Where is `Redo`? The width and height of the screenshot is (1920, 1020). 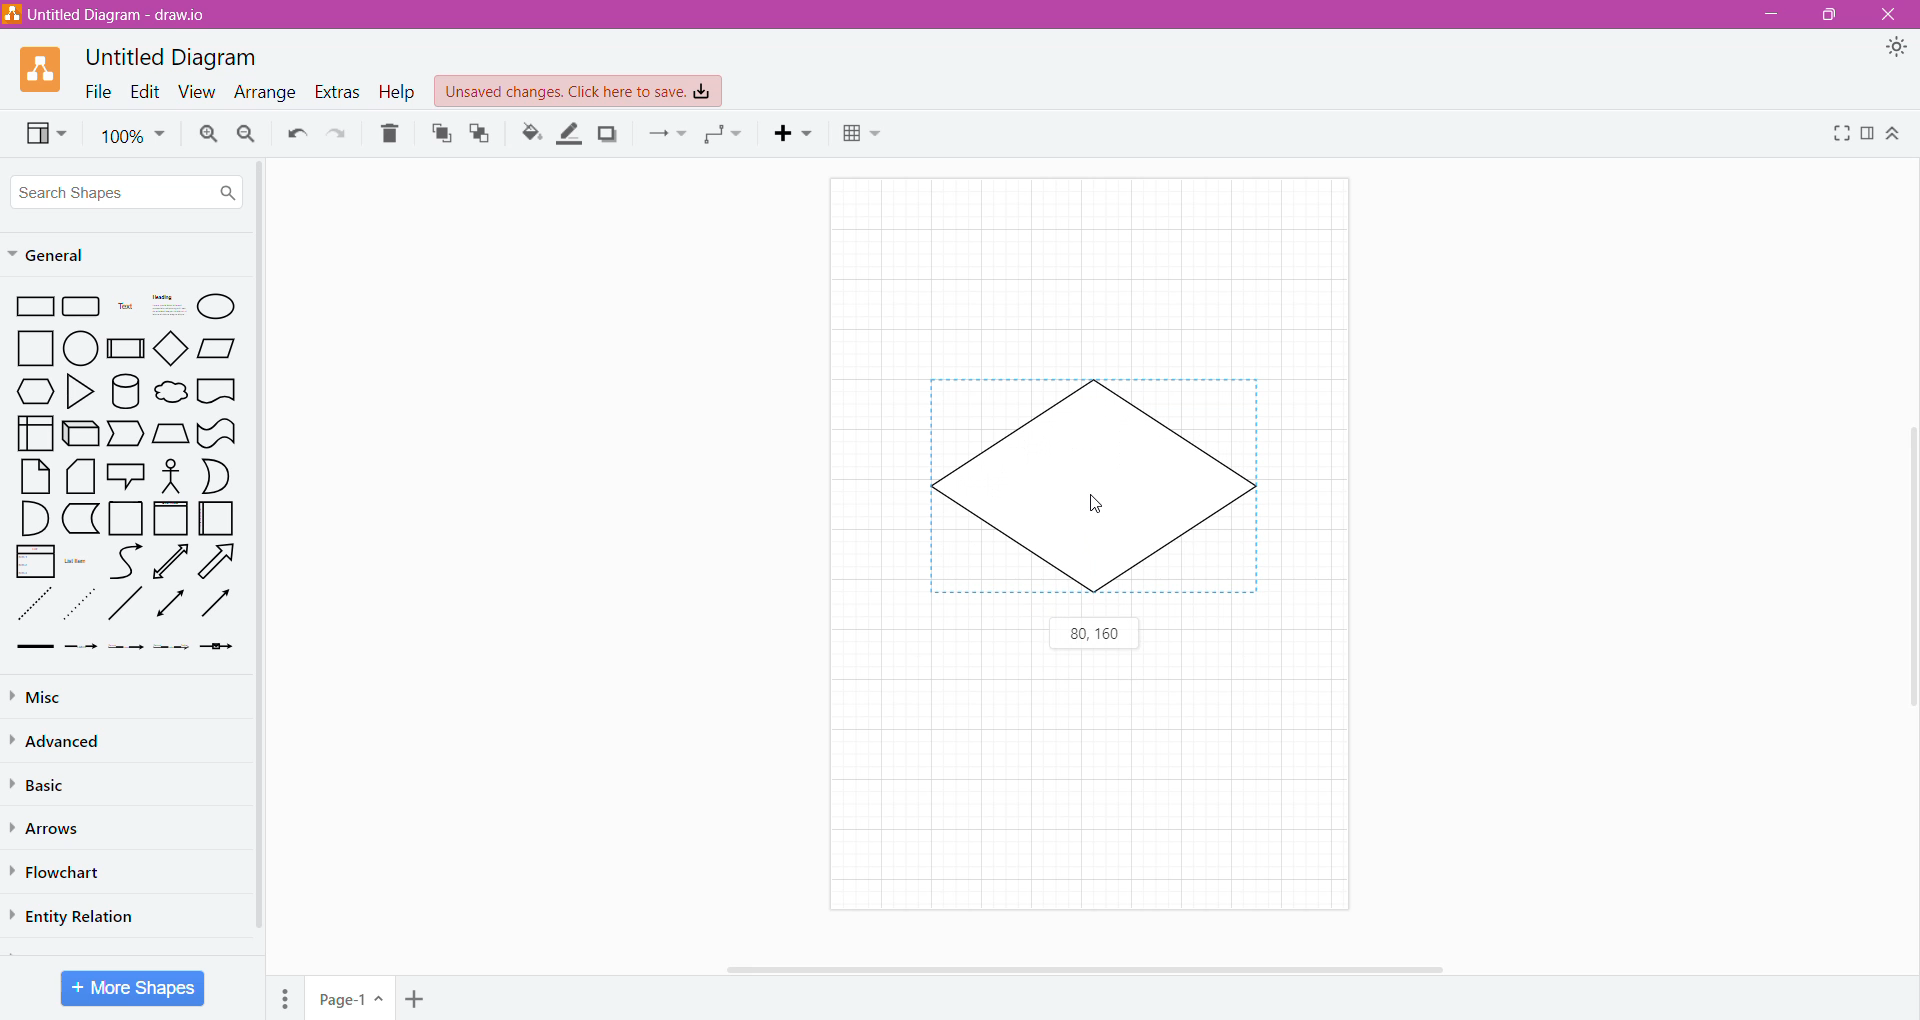
Redo is located at coordinates (339, 134).